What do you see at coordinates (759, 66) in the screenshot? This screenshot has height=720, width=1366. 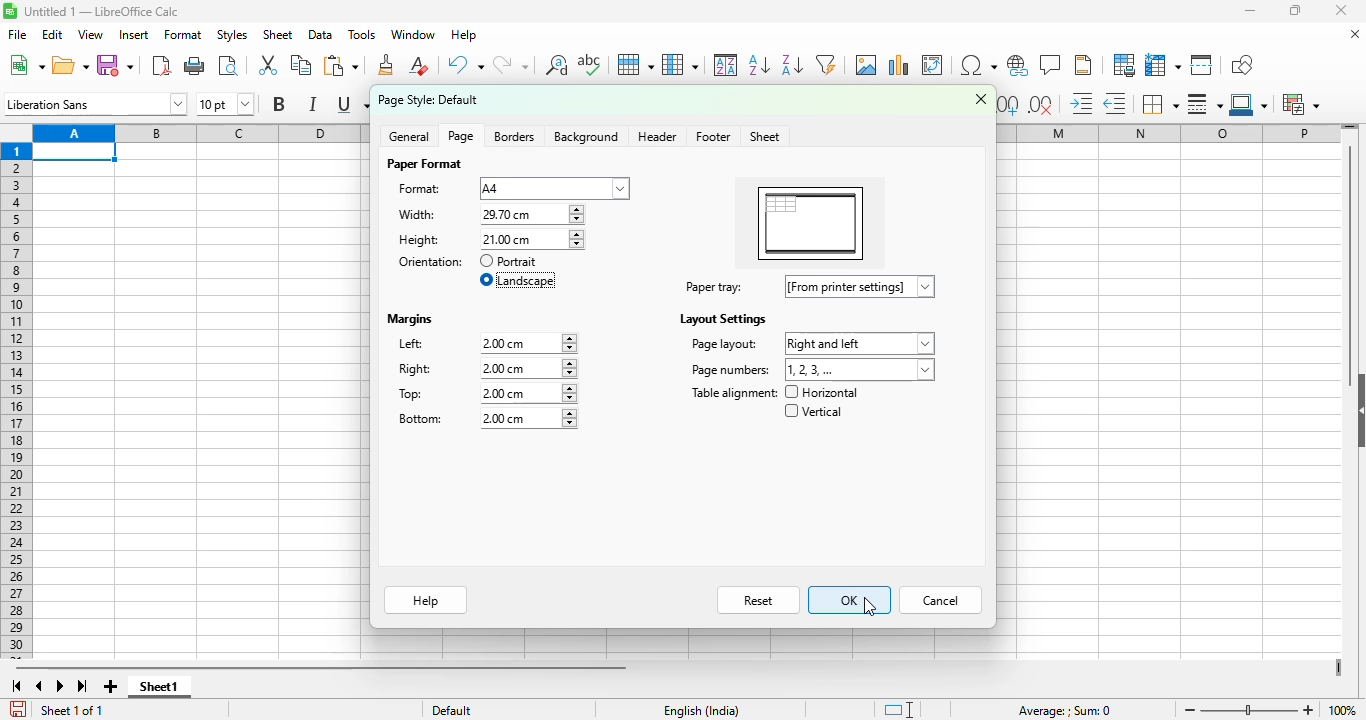 I see `sort ascending` at bounding box center [759, 66].